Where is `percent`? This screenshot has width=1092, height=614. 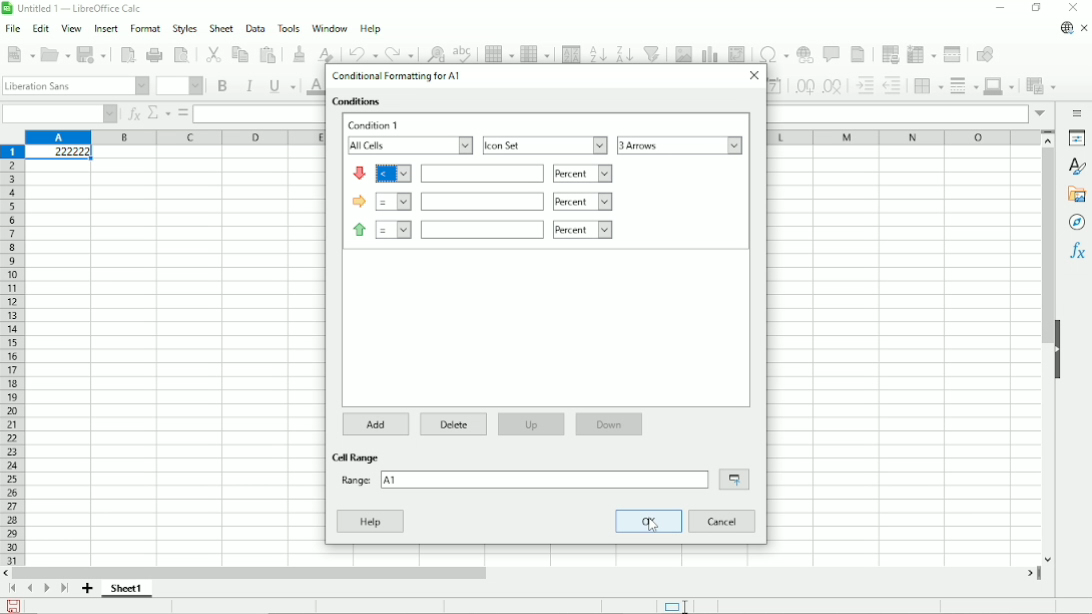 percent is located at coordinates (582, 173).